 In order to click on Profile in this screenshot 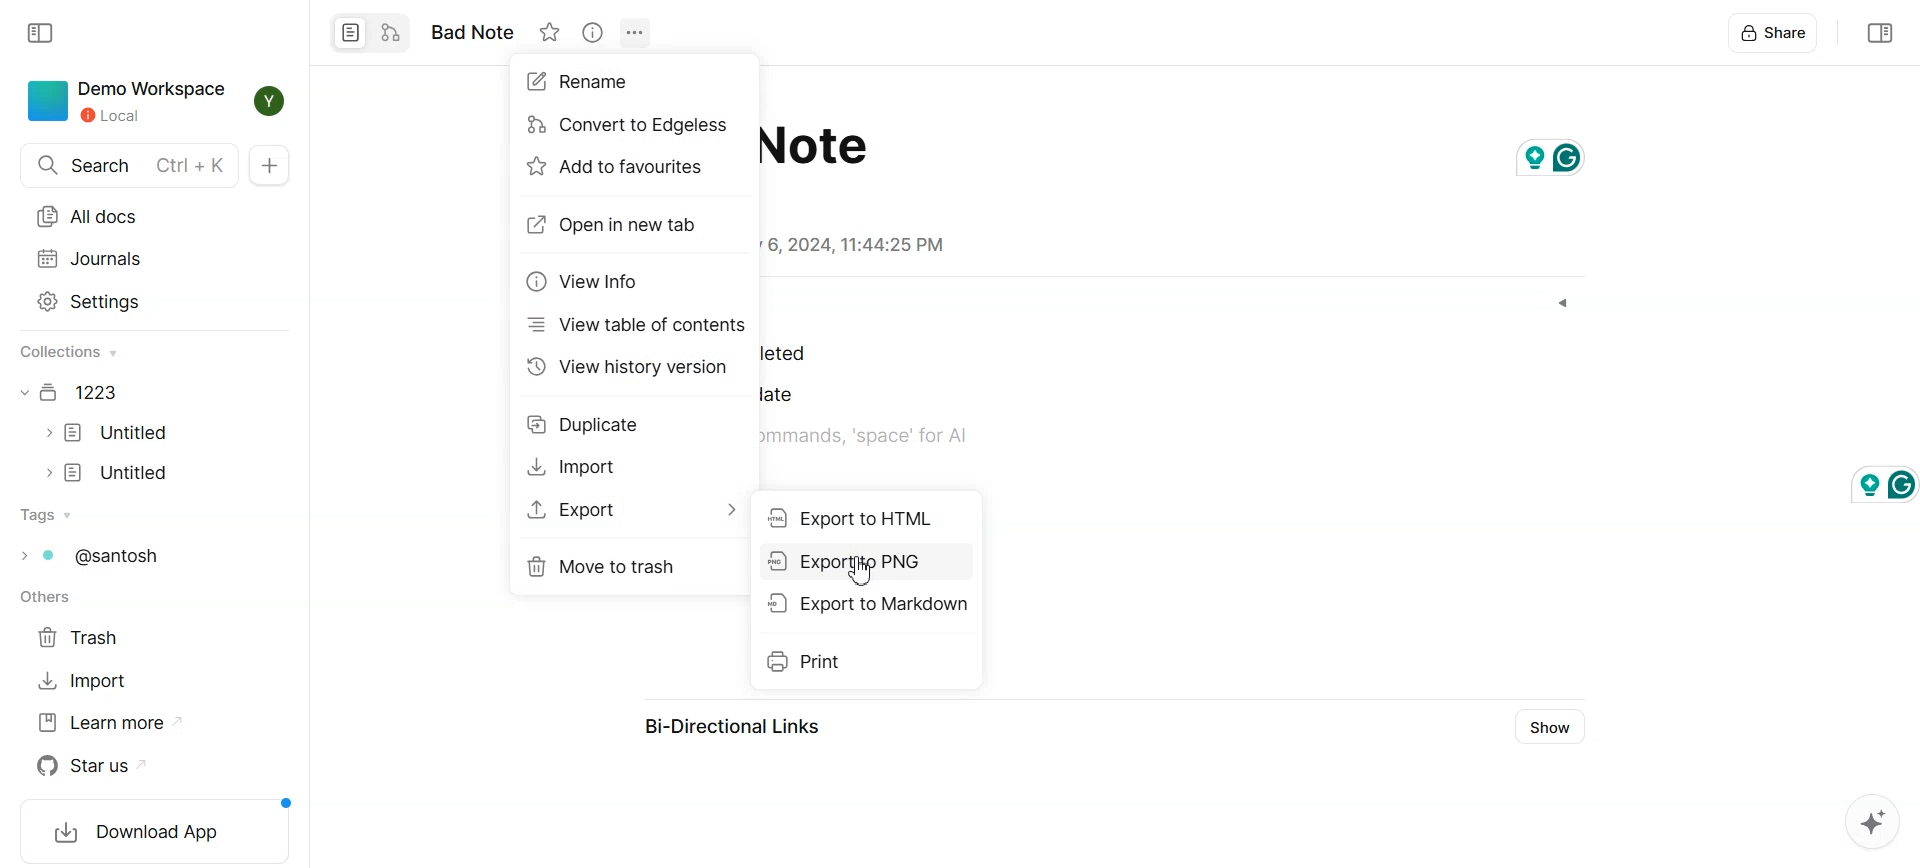, I will do `click(269, 103)`.